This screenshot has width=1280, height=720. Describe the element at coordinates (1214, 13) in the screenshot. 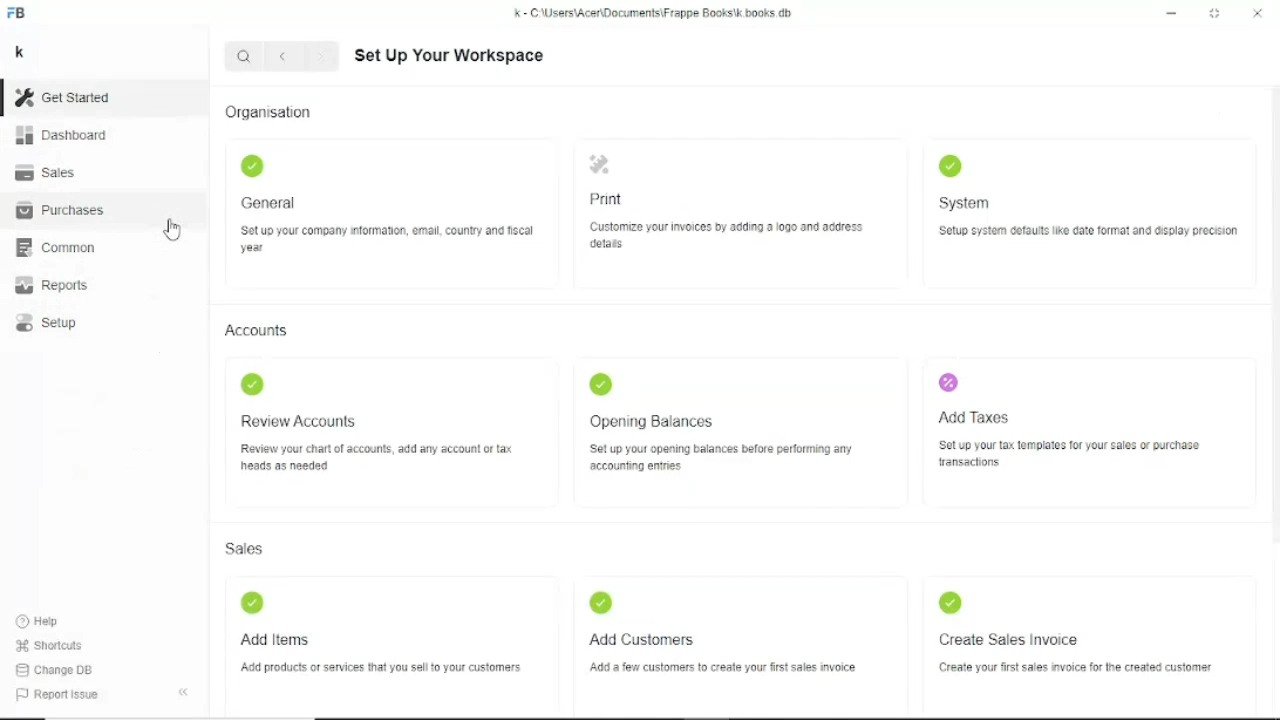

I see `Toggle between form and full width` at that location.